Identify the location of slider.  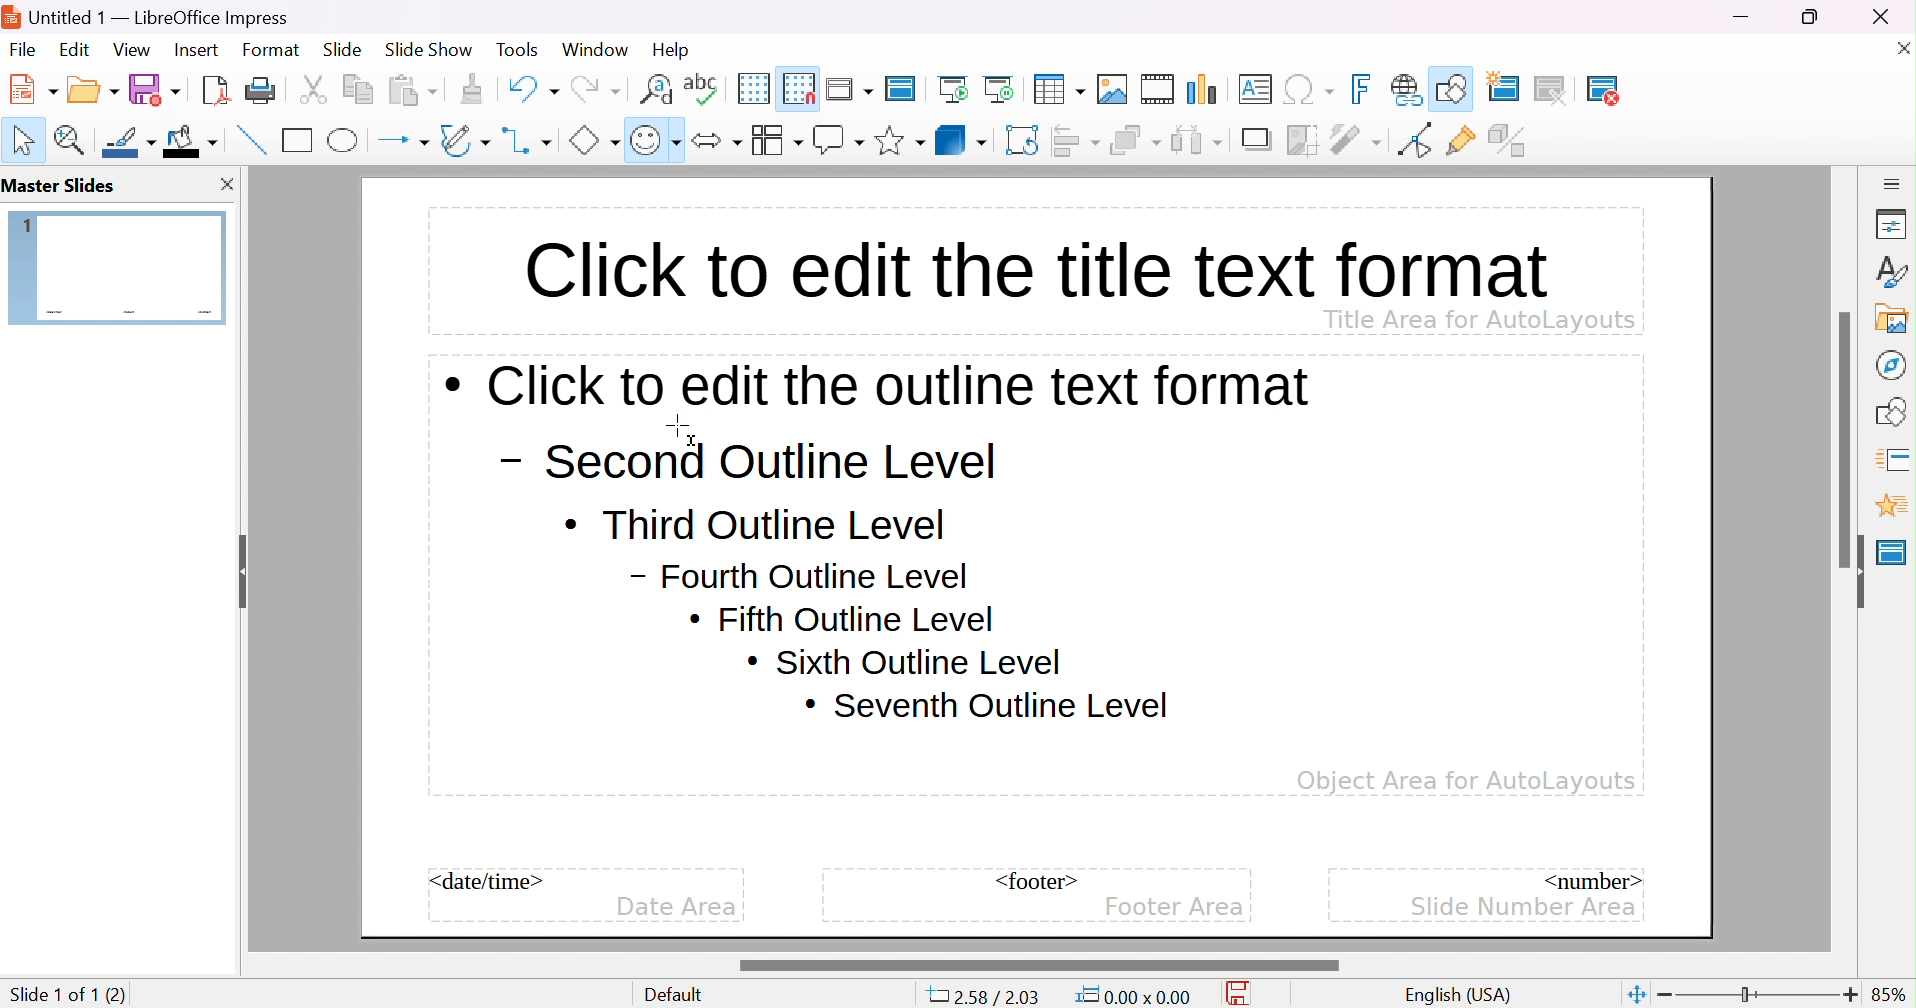
(1847, 438).